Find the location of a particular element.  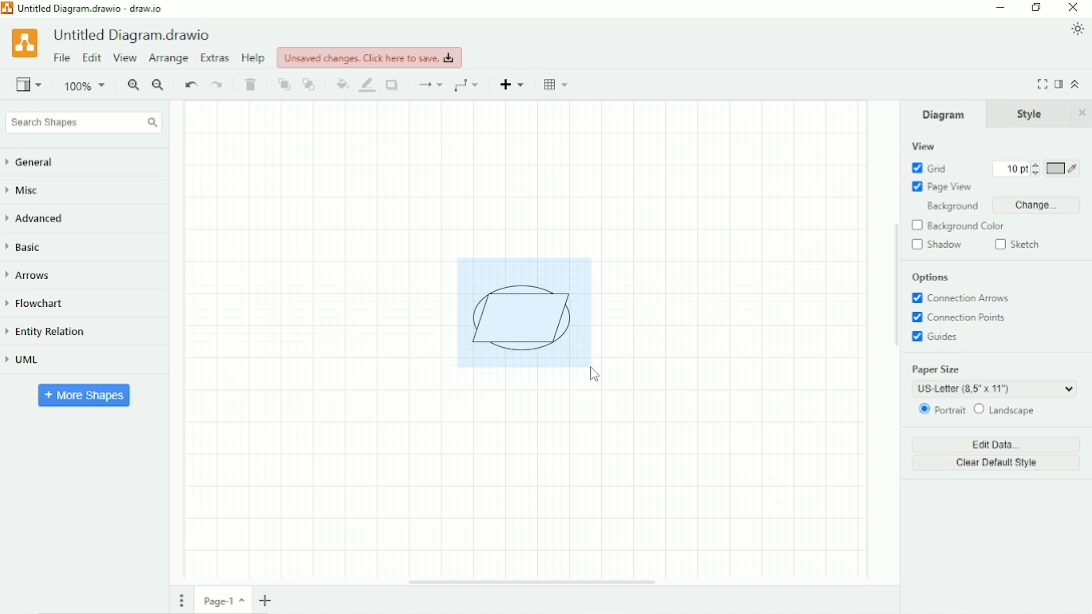

Fill color is located at coordinates (342, 84).